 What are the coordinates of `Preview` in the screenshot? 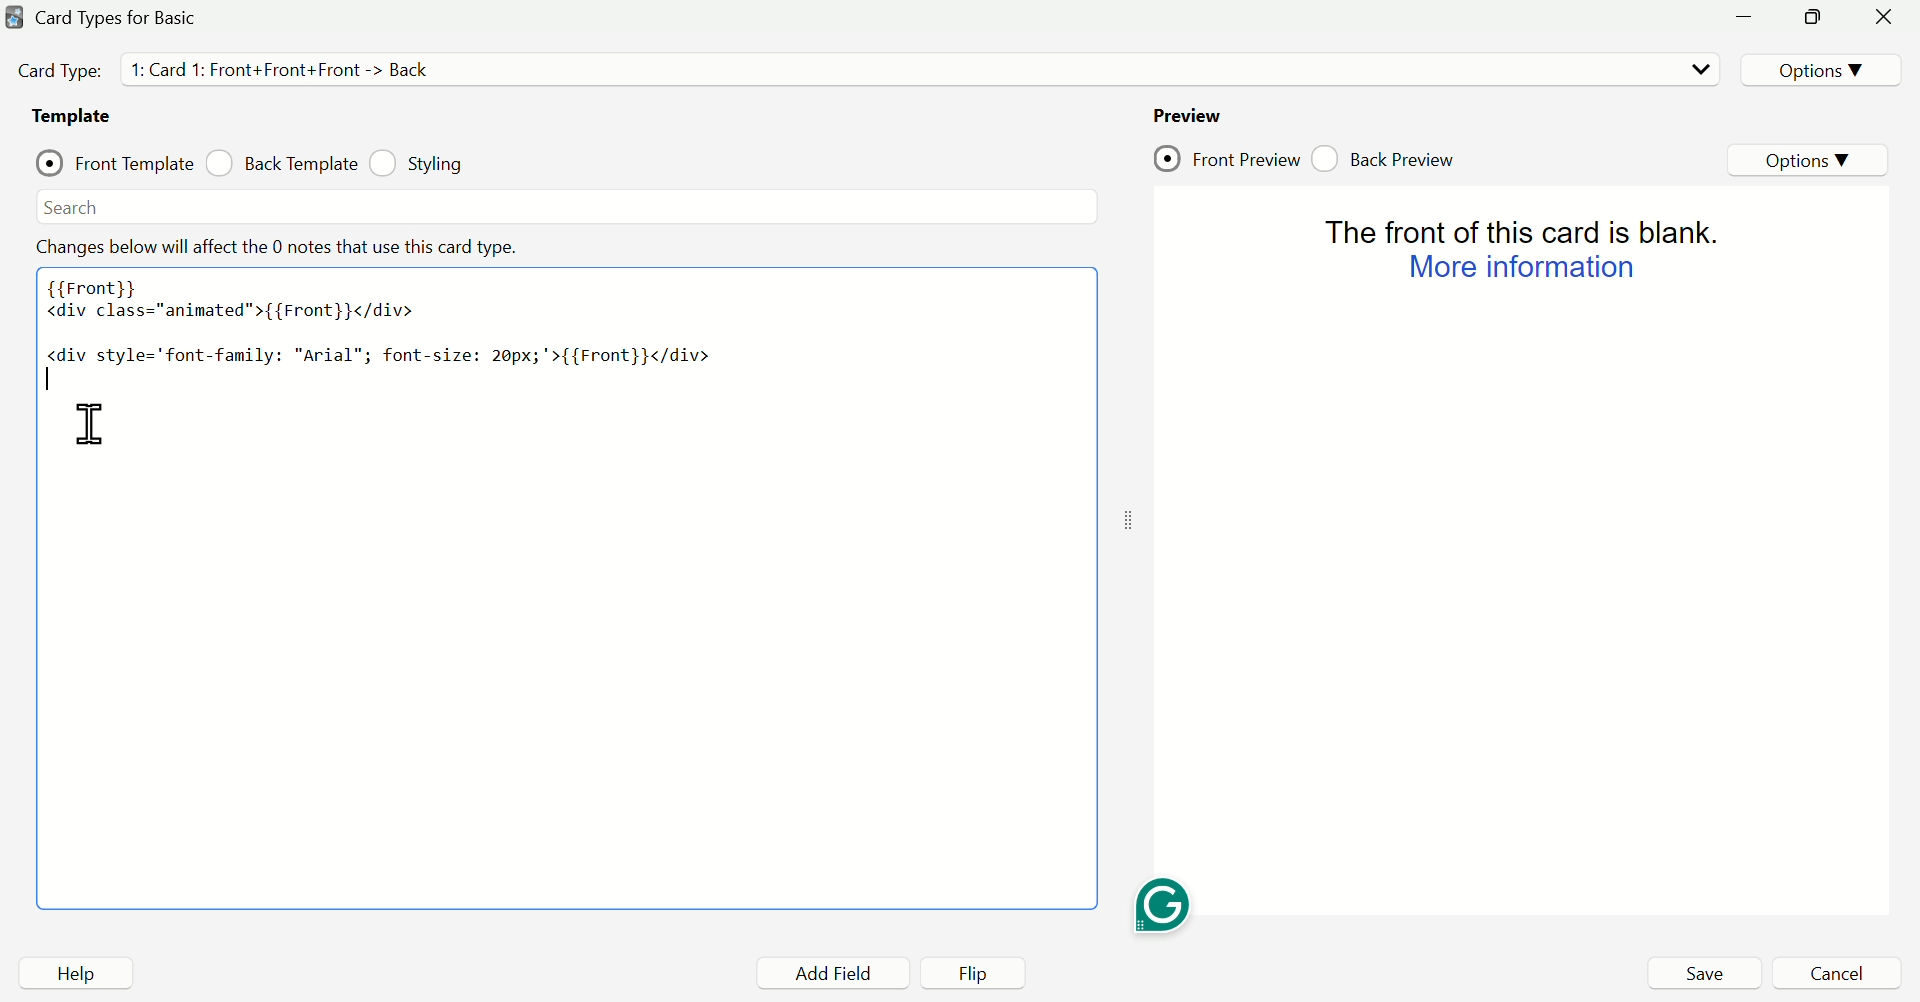 It's located at (1189, 116).